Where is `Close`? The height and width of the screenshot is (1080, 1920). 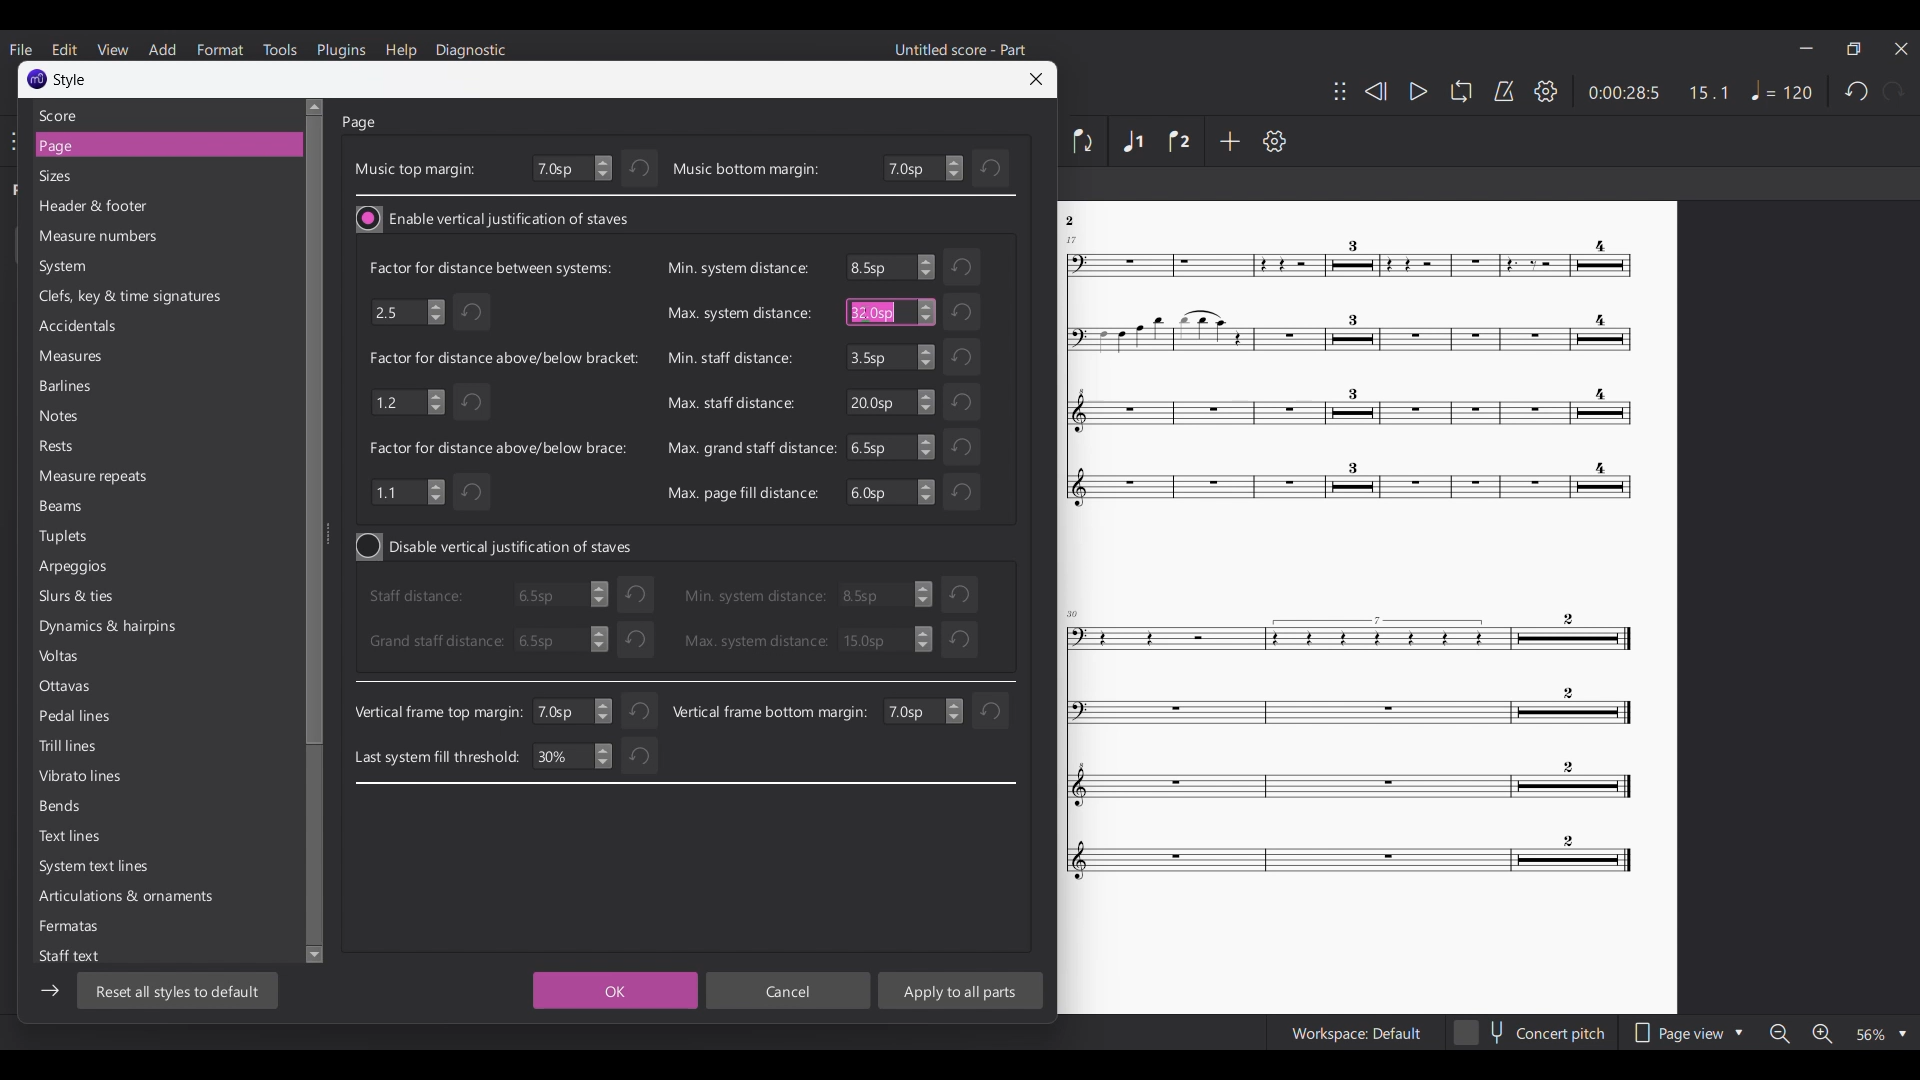 Close is located at coordinates (1037, 79).